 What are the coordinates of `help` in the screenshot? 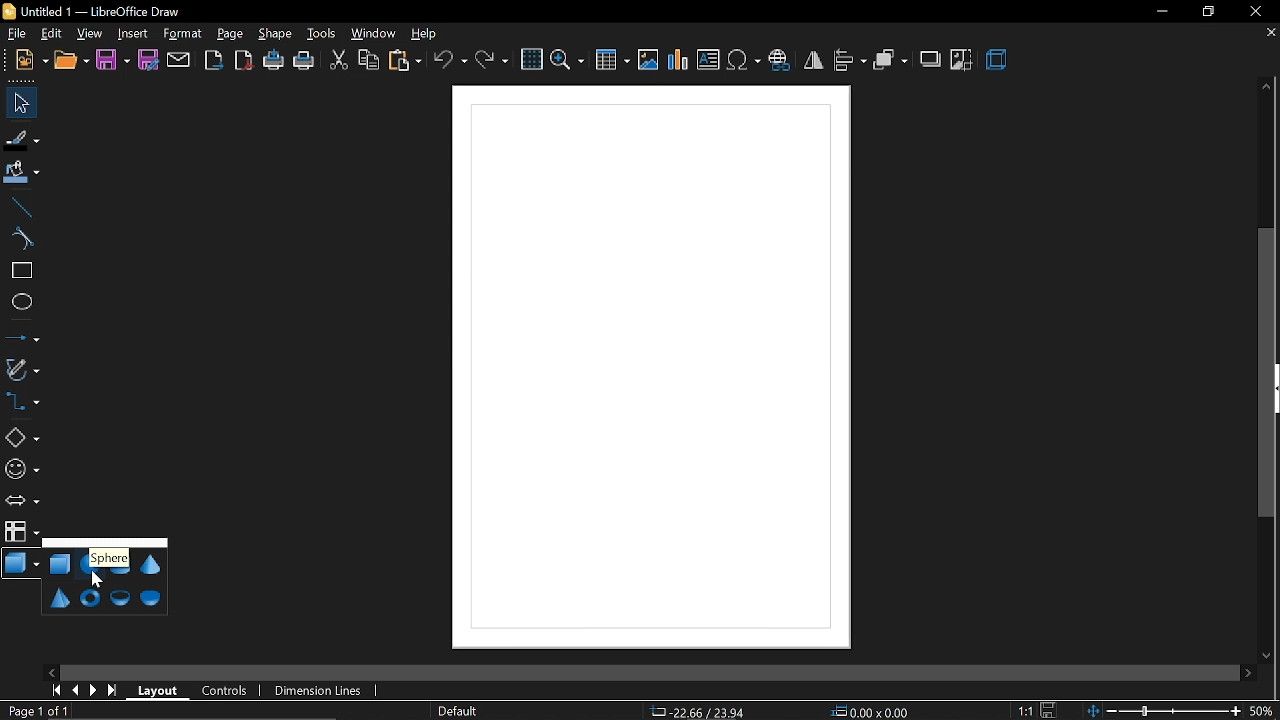 It's located at (429, 33).